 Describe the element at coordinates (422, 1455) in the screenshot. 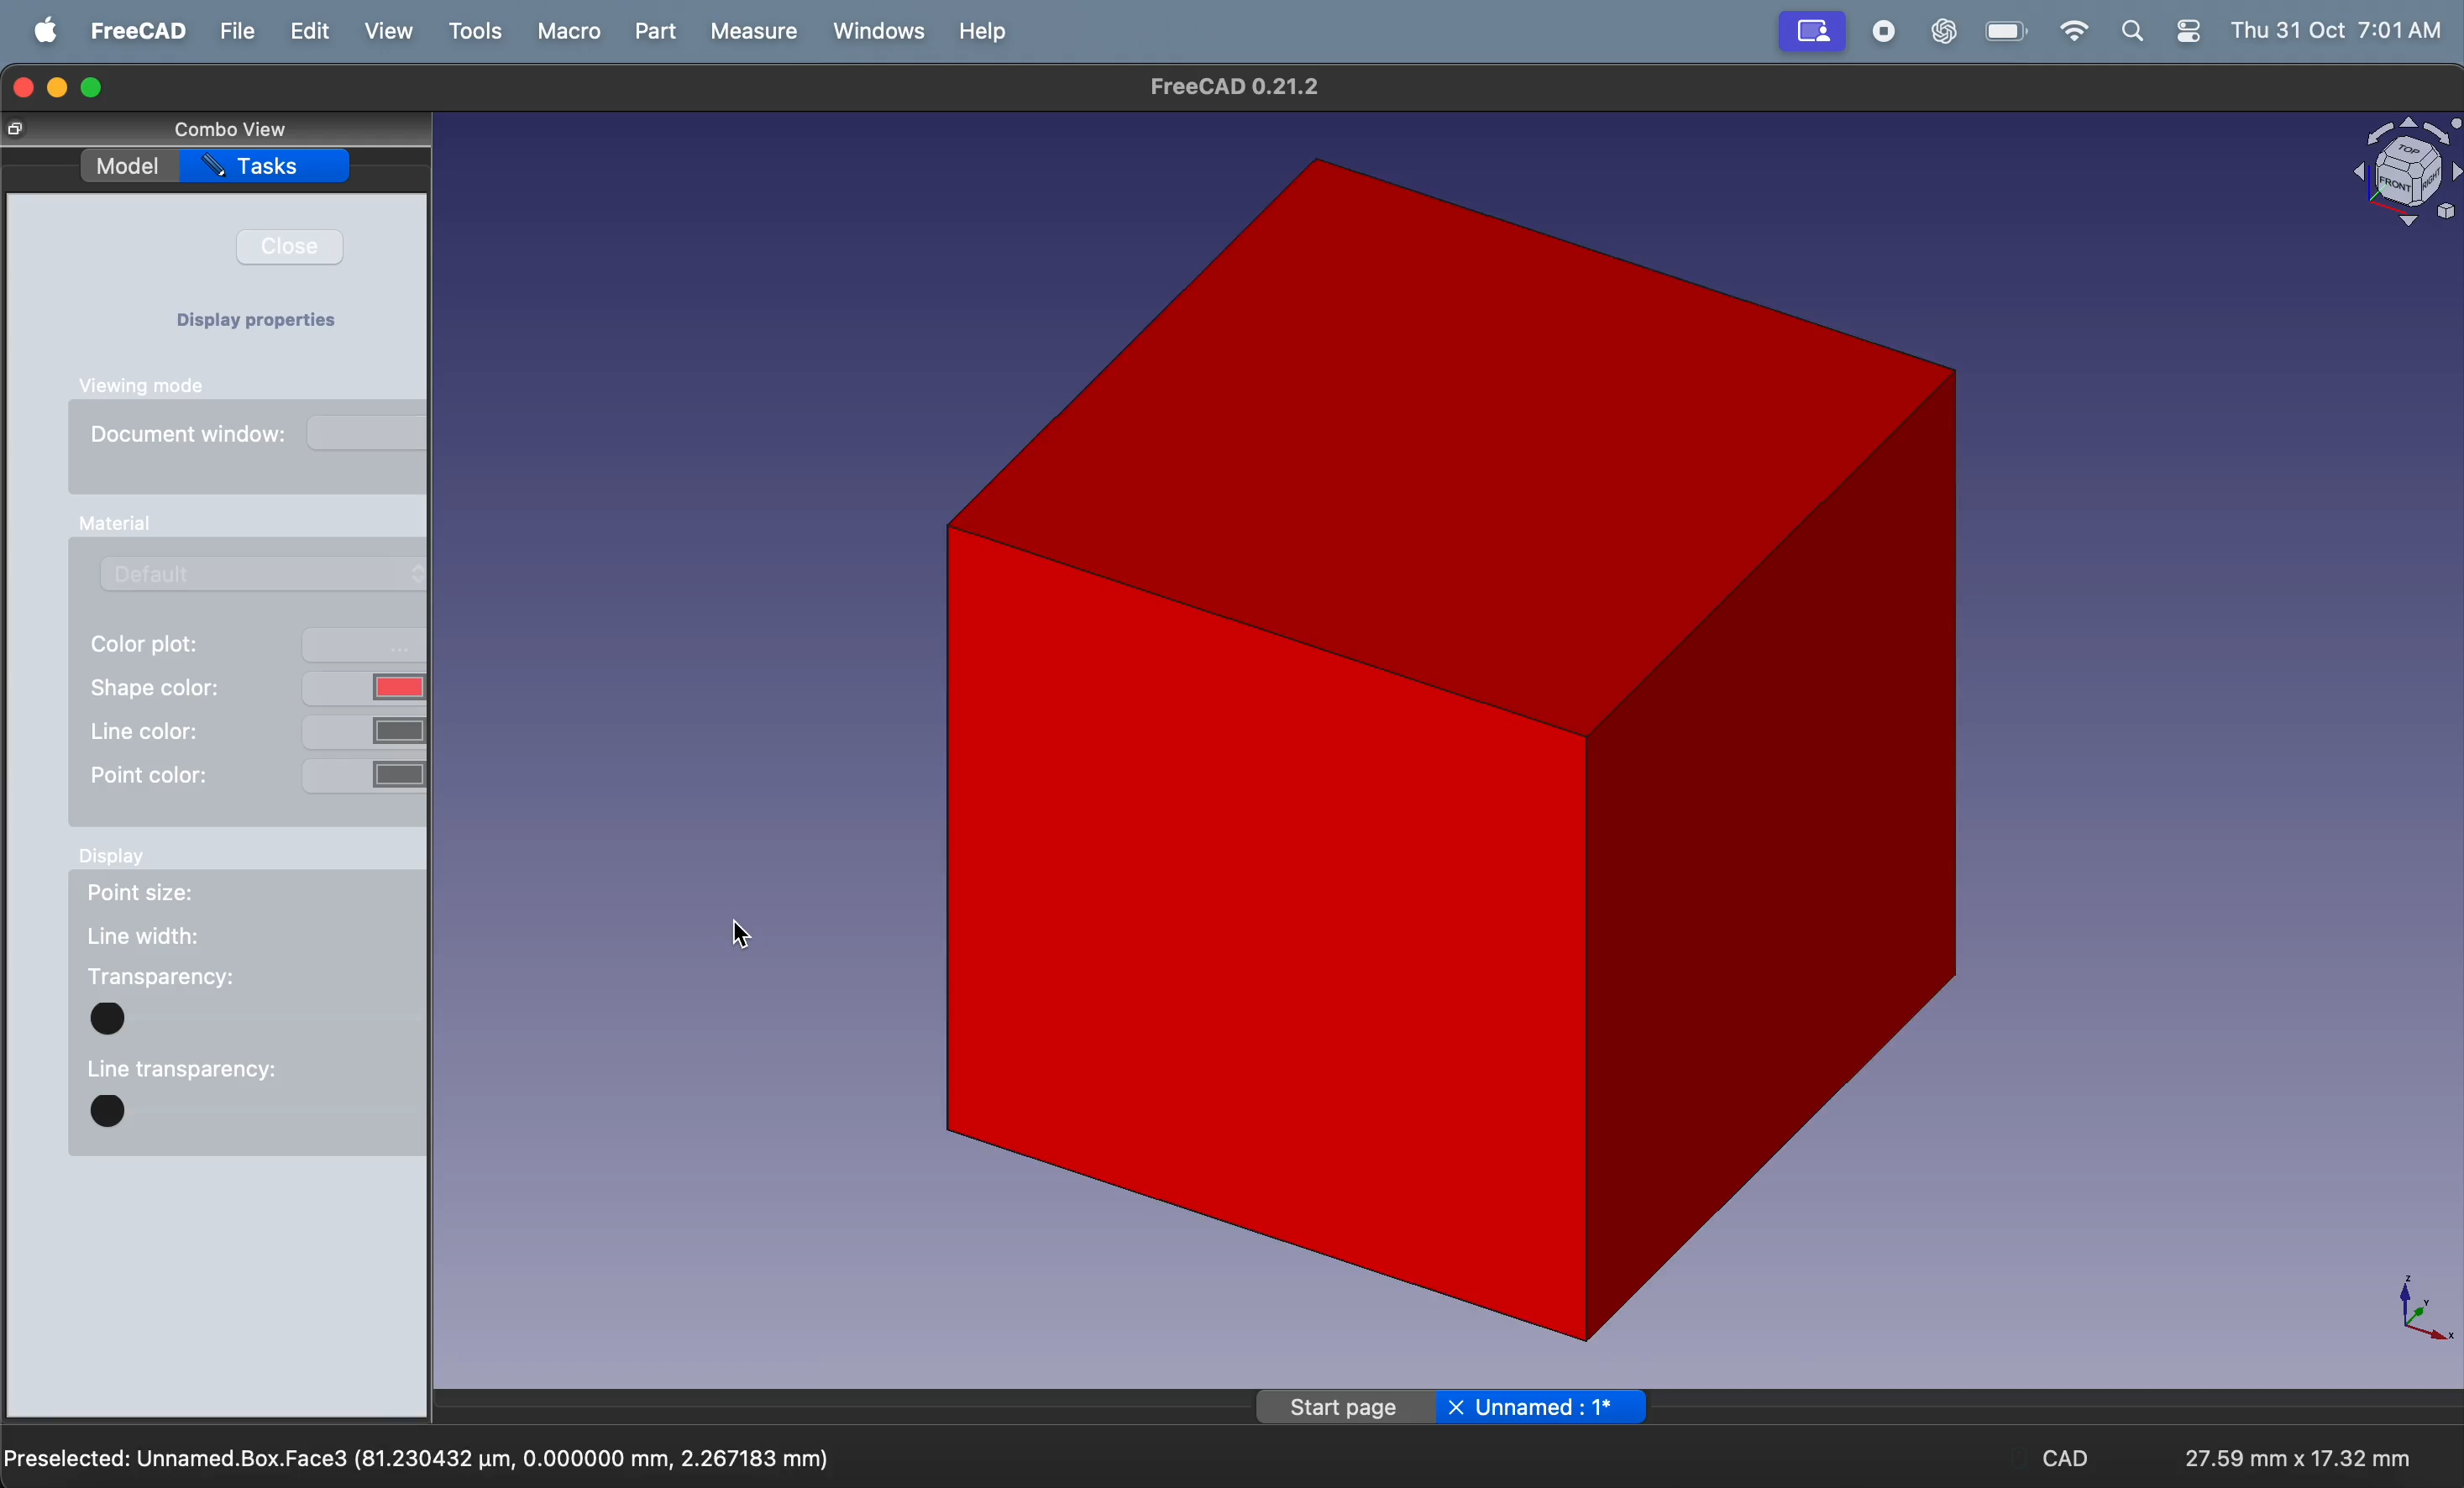

I see `preselected unamed` at that location.